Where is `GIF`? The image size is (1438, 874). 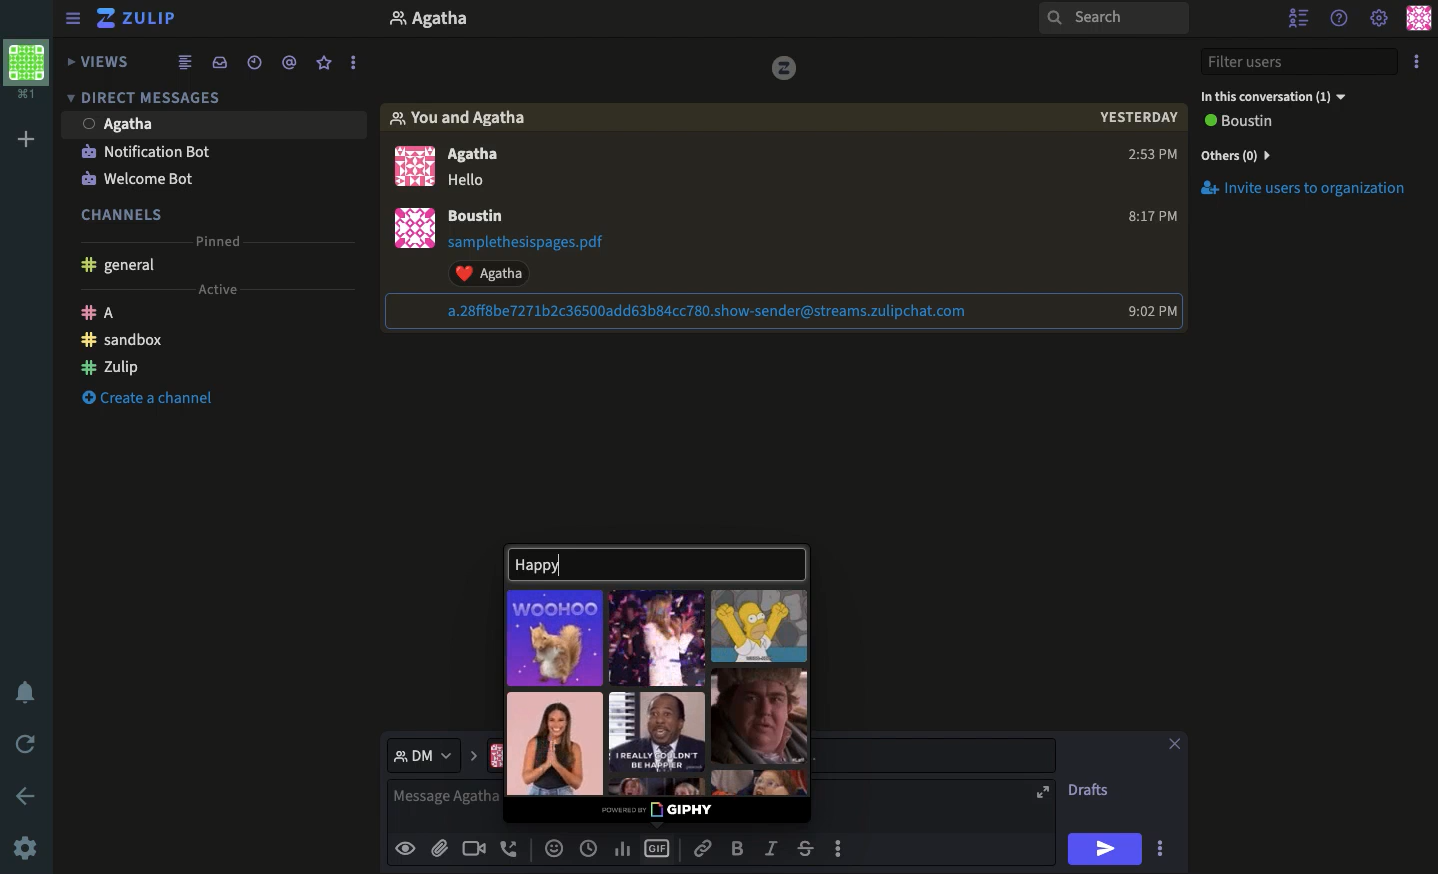
GIF is located at coordinates (758, 716).